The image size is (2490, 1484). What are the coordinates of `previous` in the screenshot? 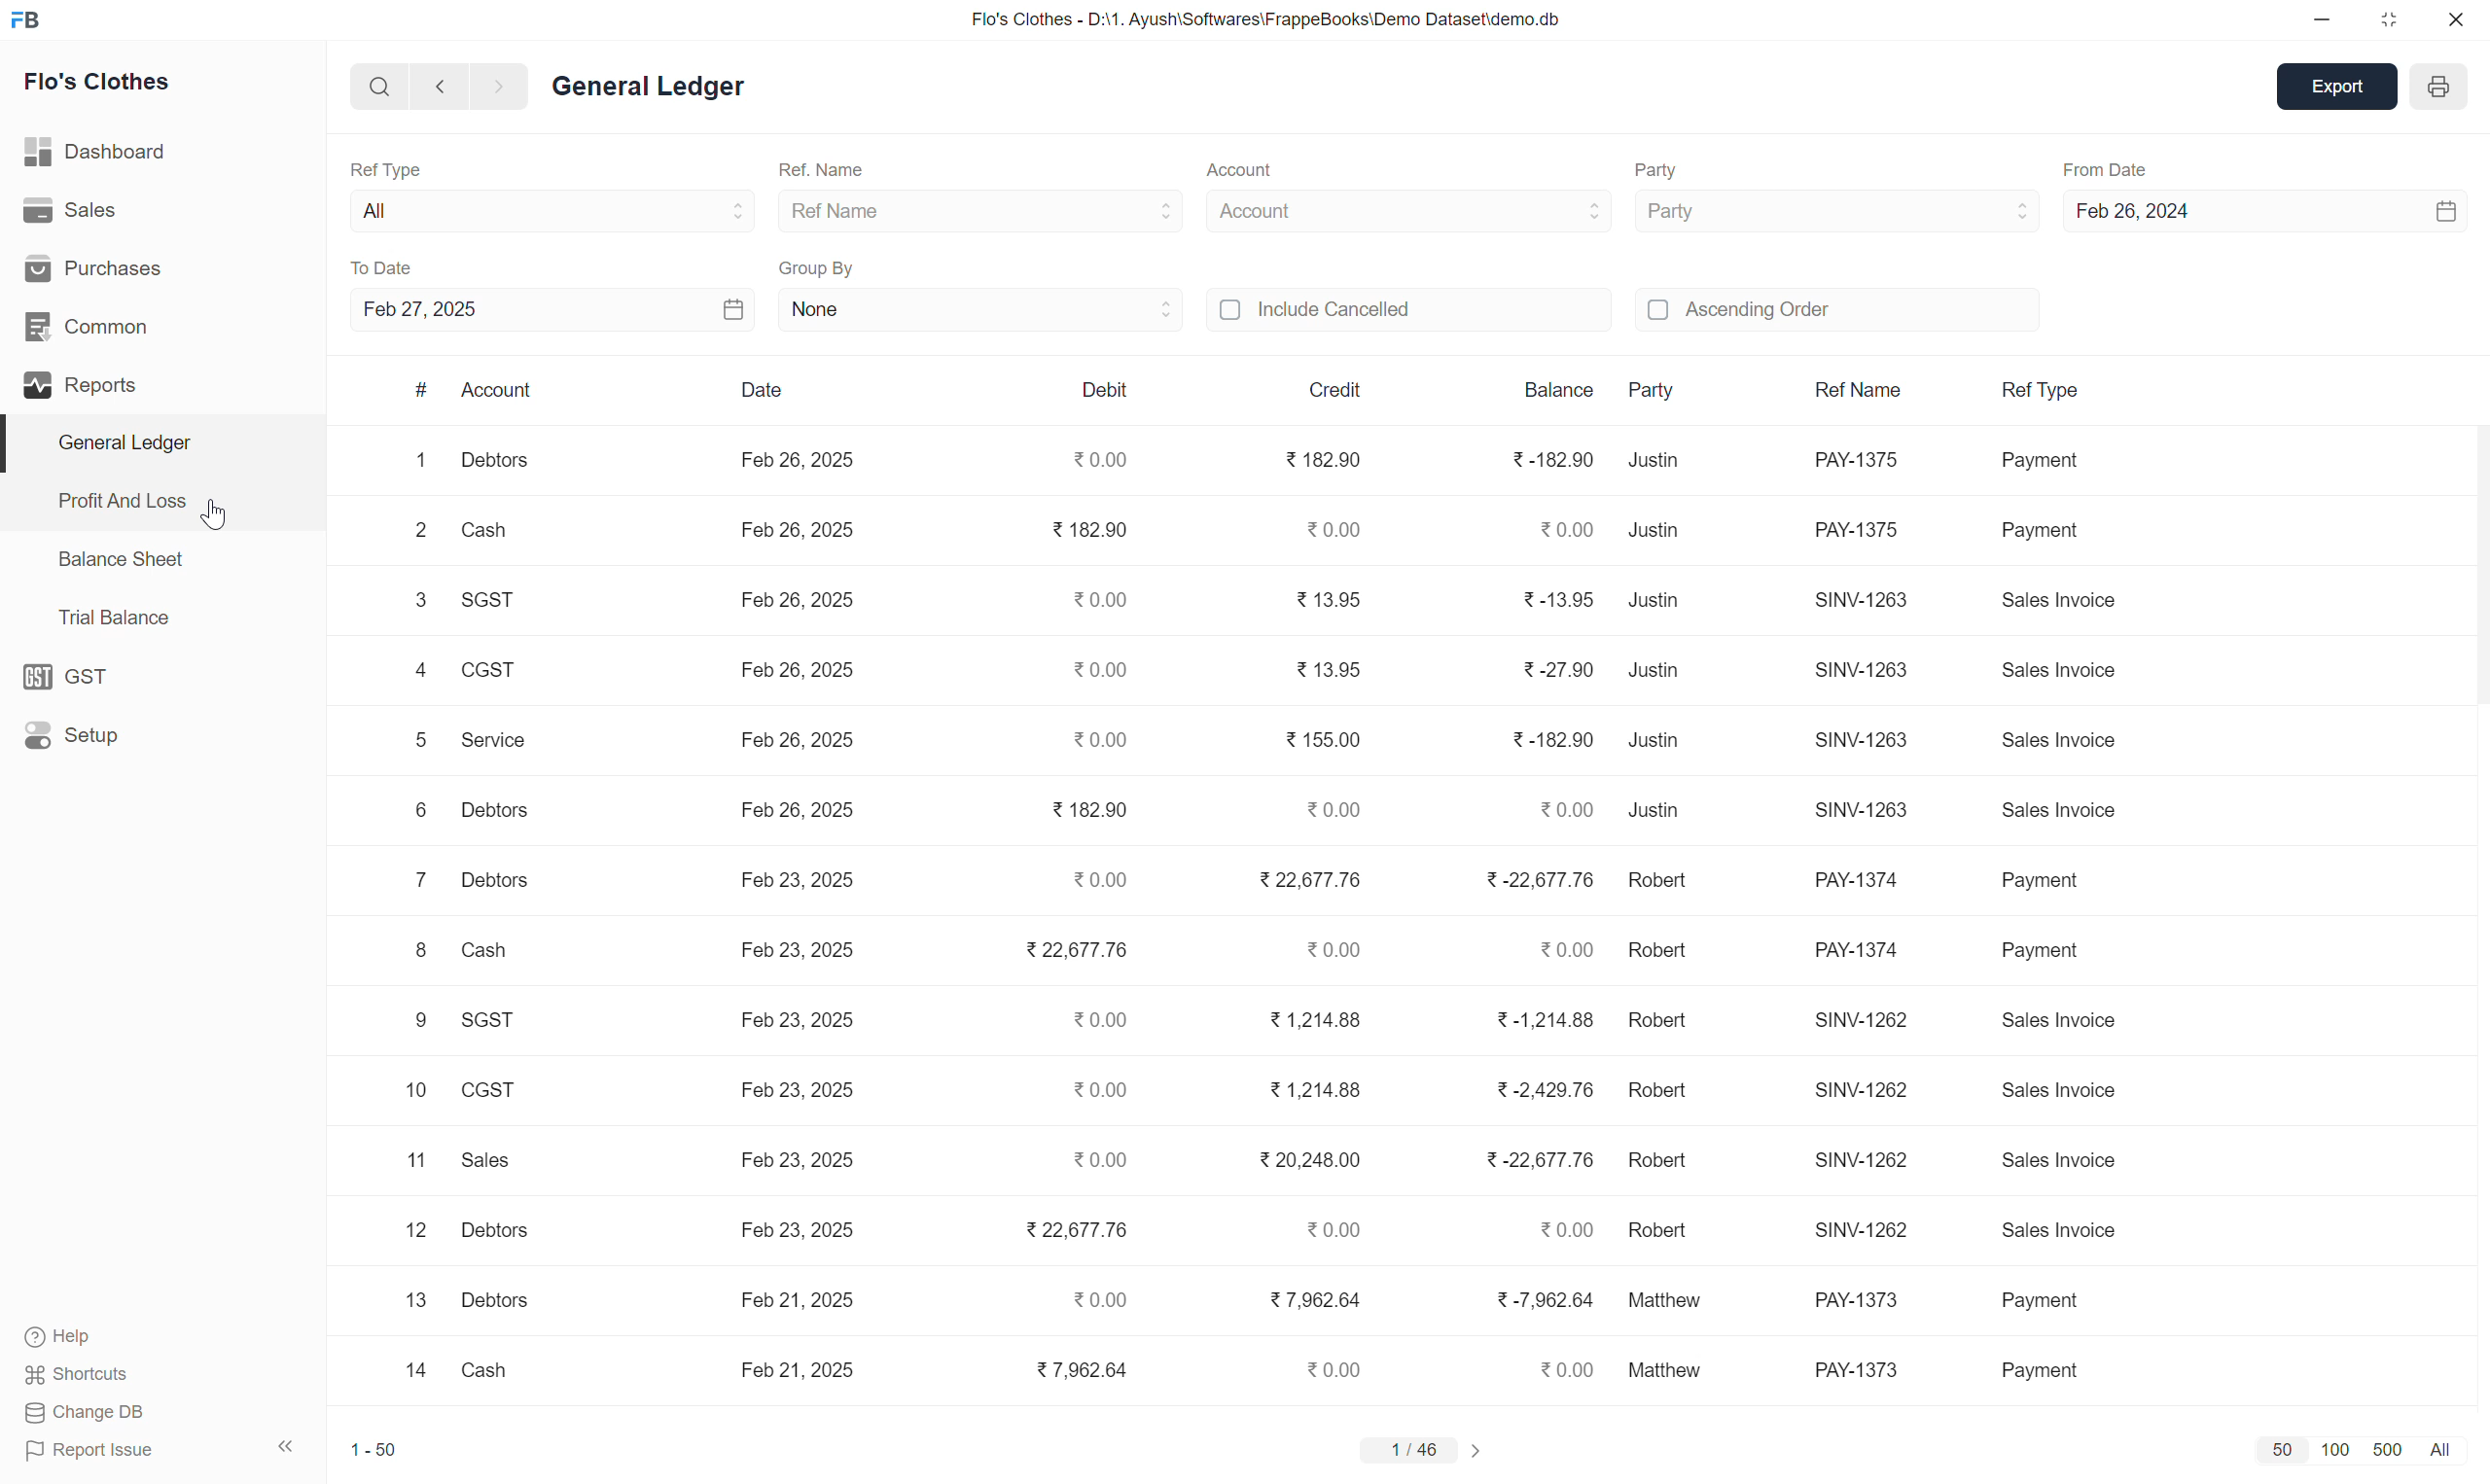 It's located at (439, 85).